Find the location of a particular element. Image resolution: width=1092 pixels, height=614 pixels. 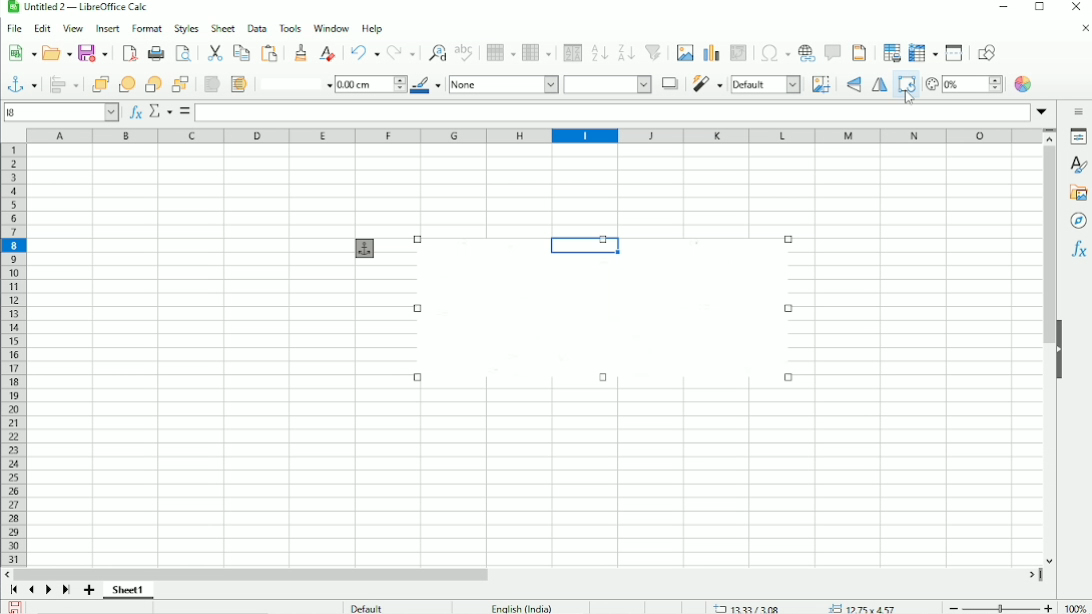

Functions is located at coordinates (1077, 250).